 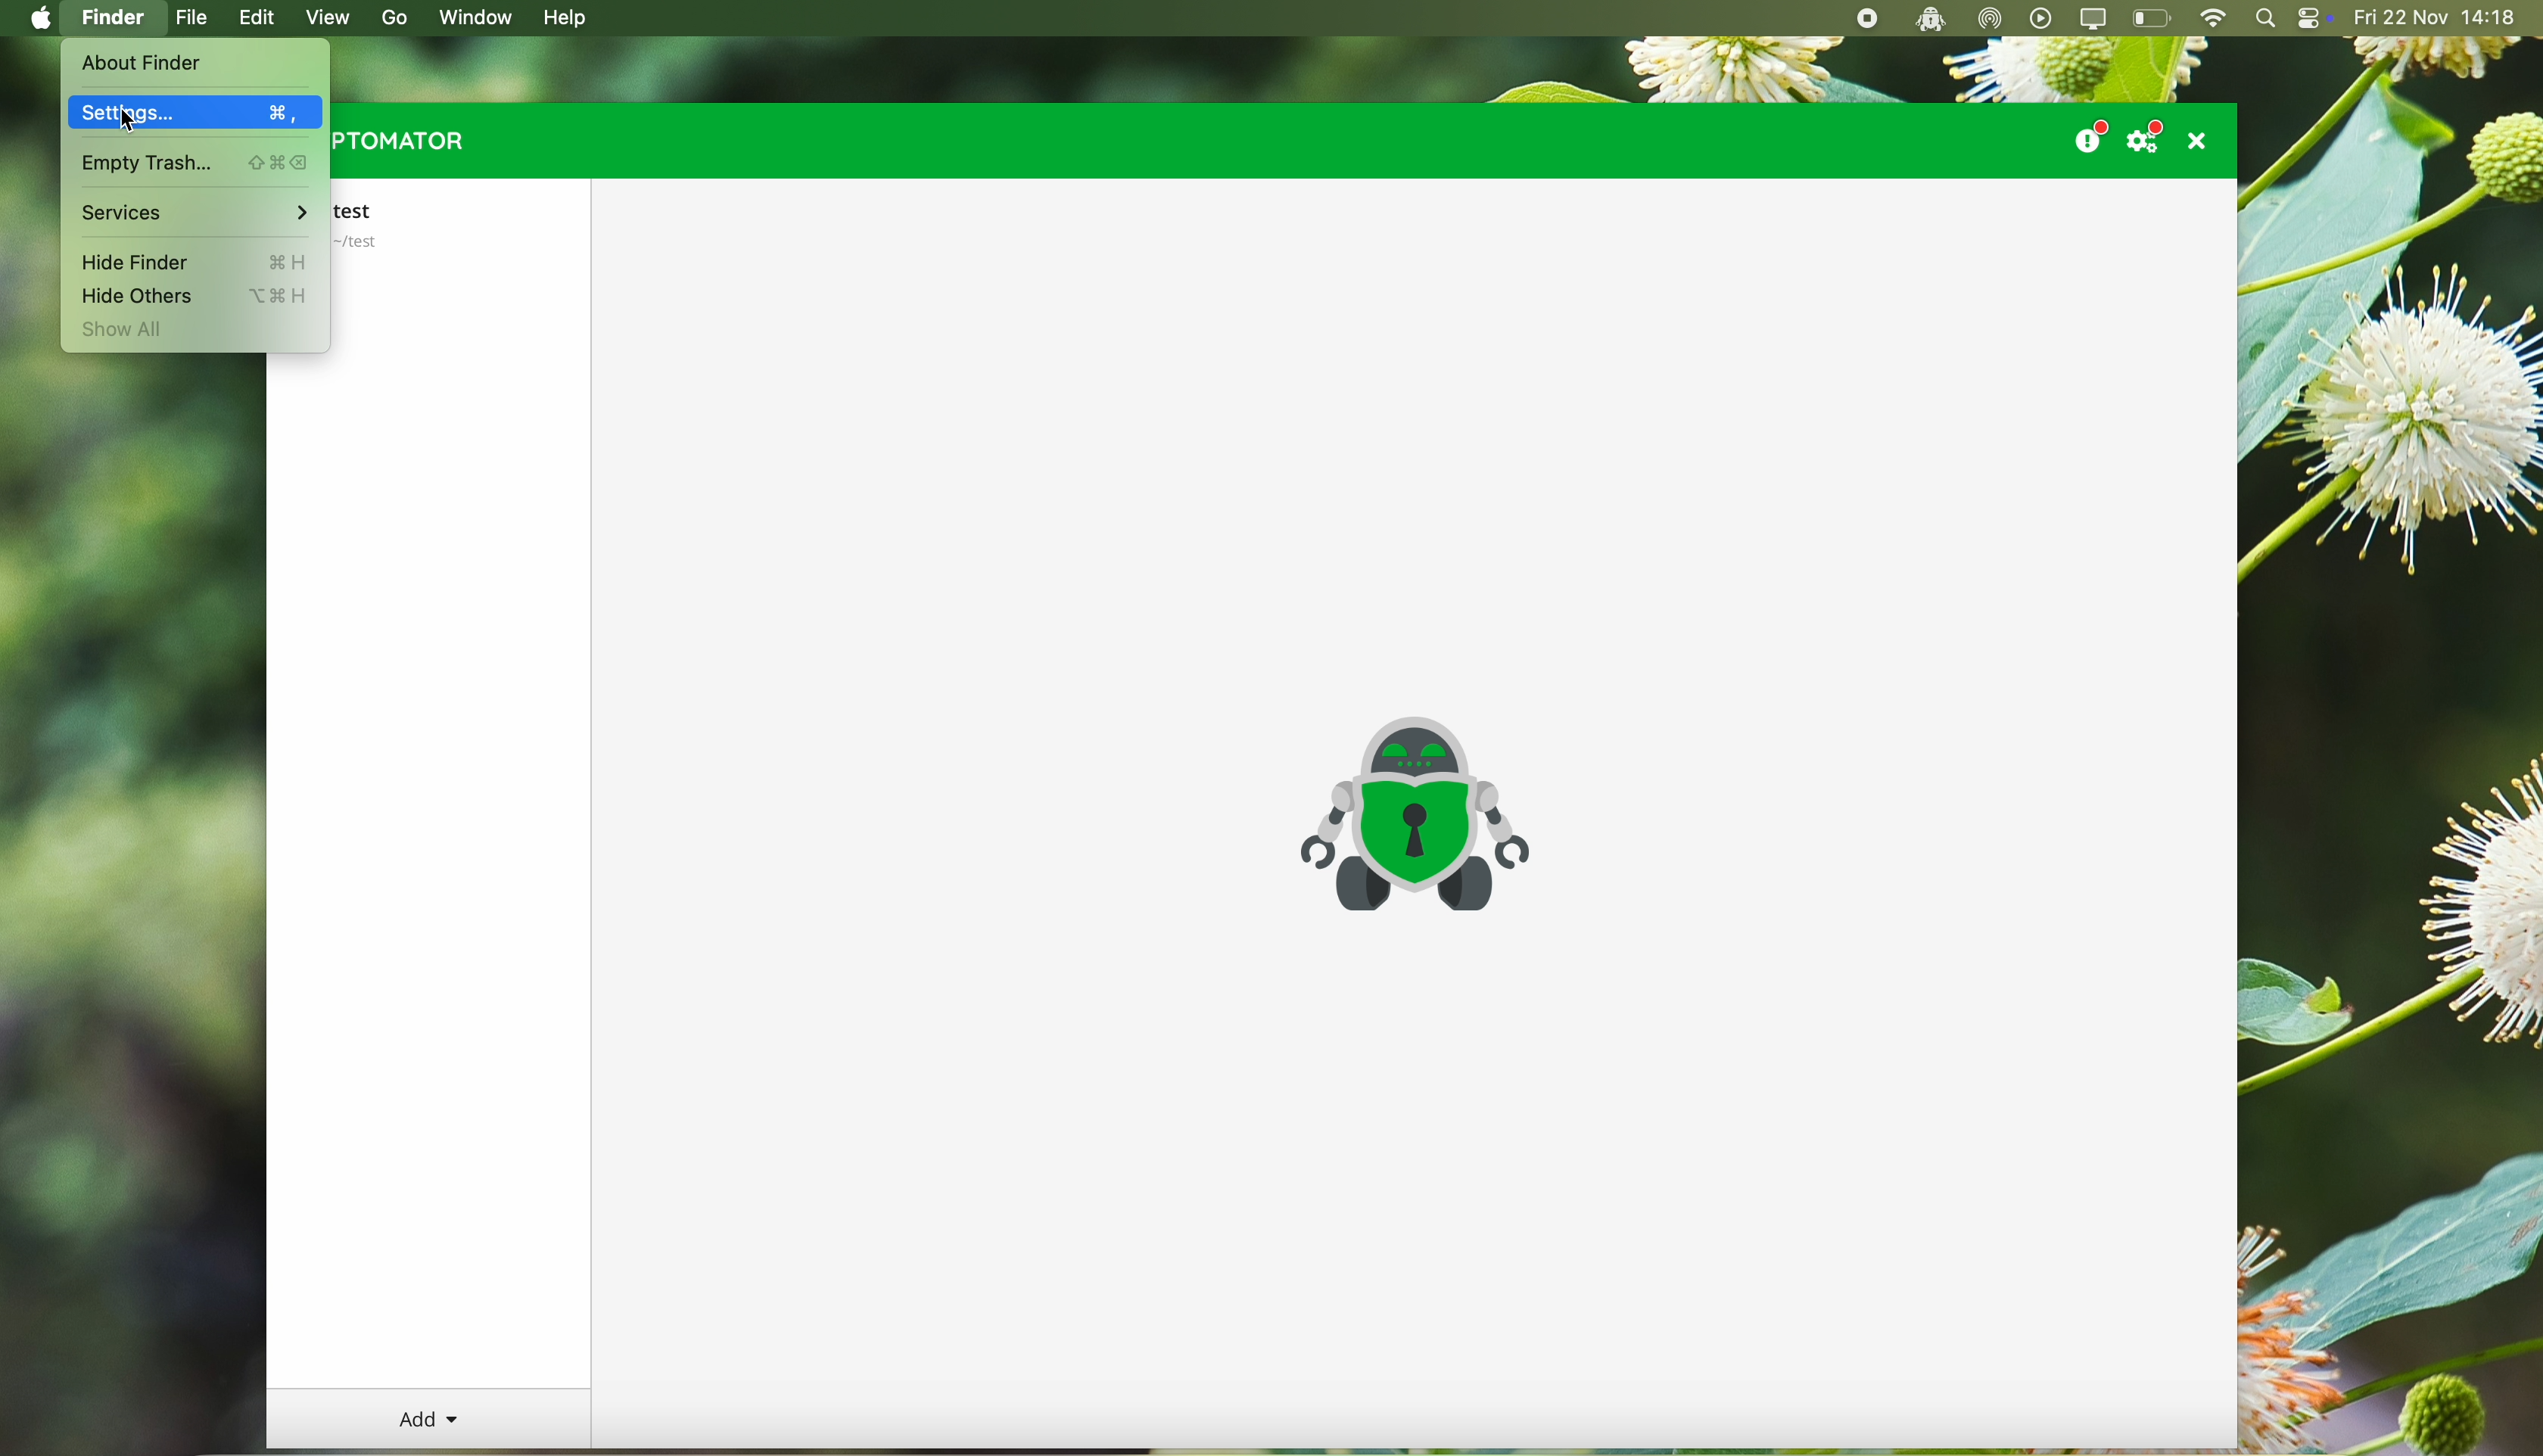 What do you see at coordinates (192, 19) in the screenshot?
I see `file` at bounding box center [192, 19].